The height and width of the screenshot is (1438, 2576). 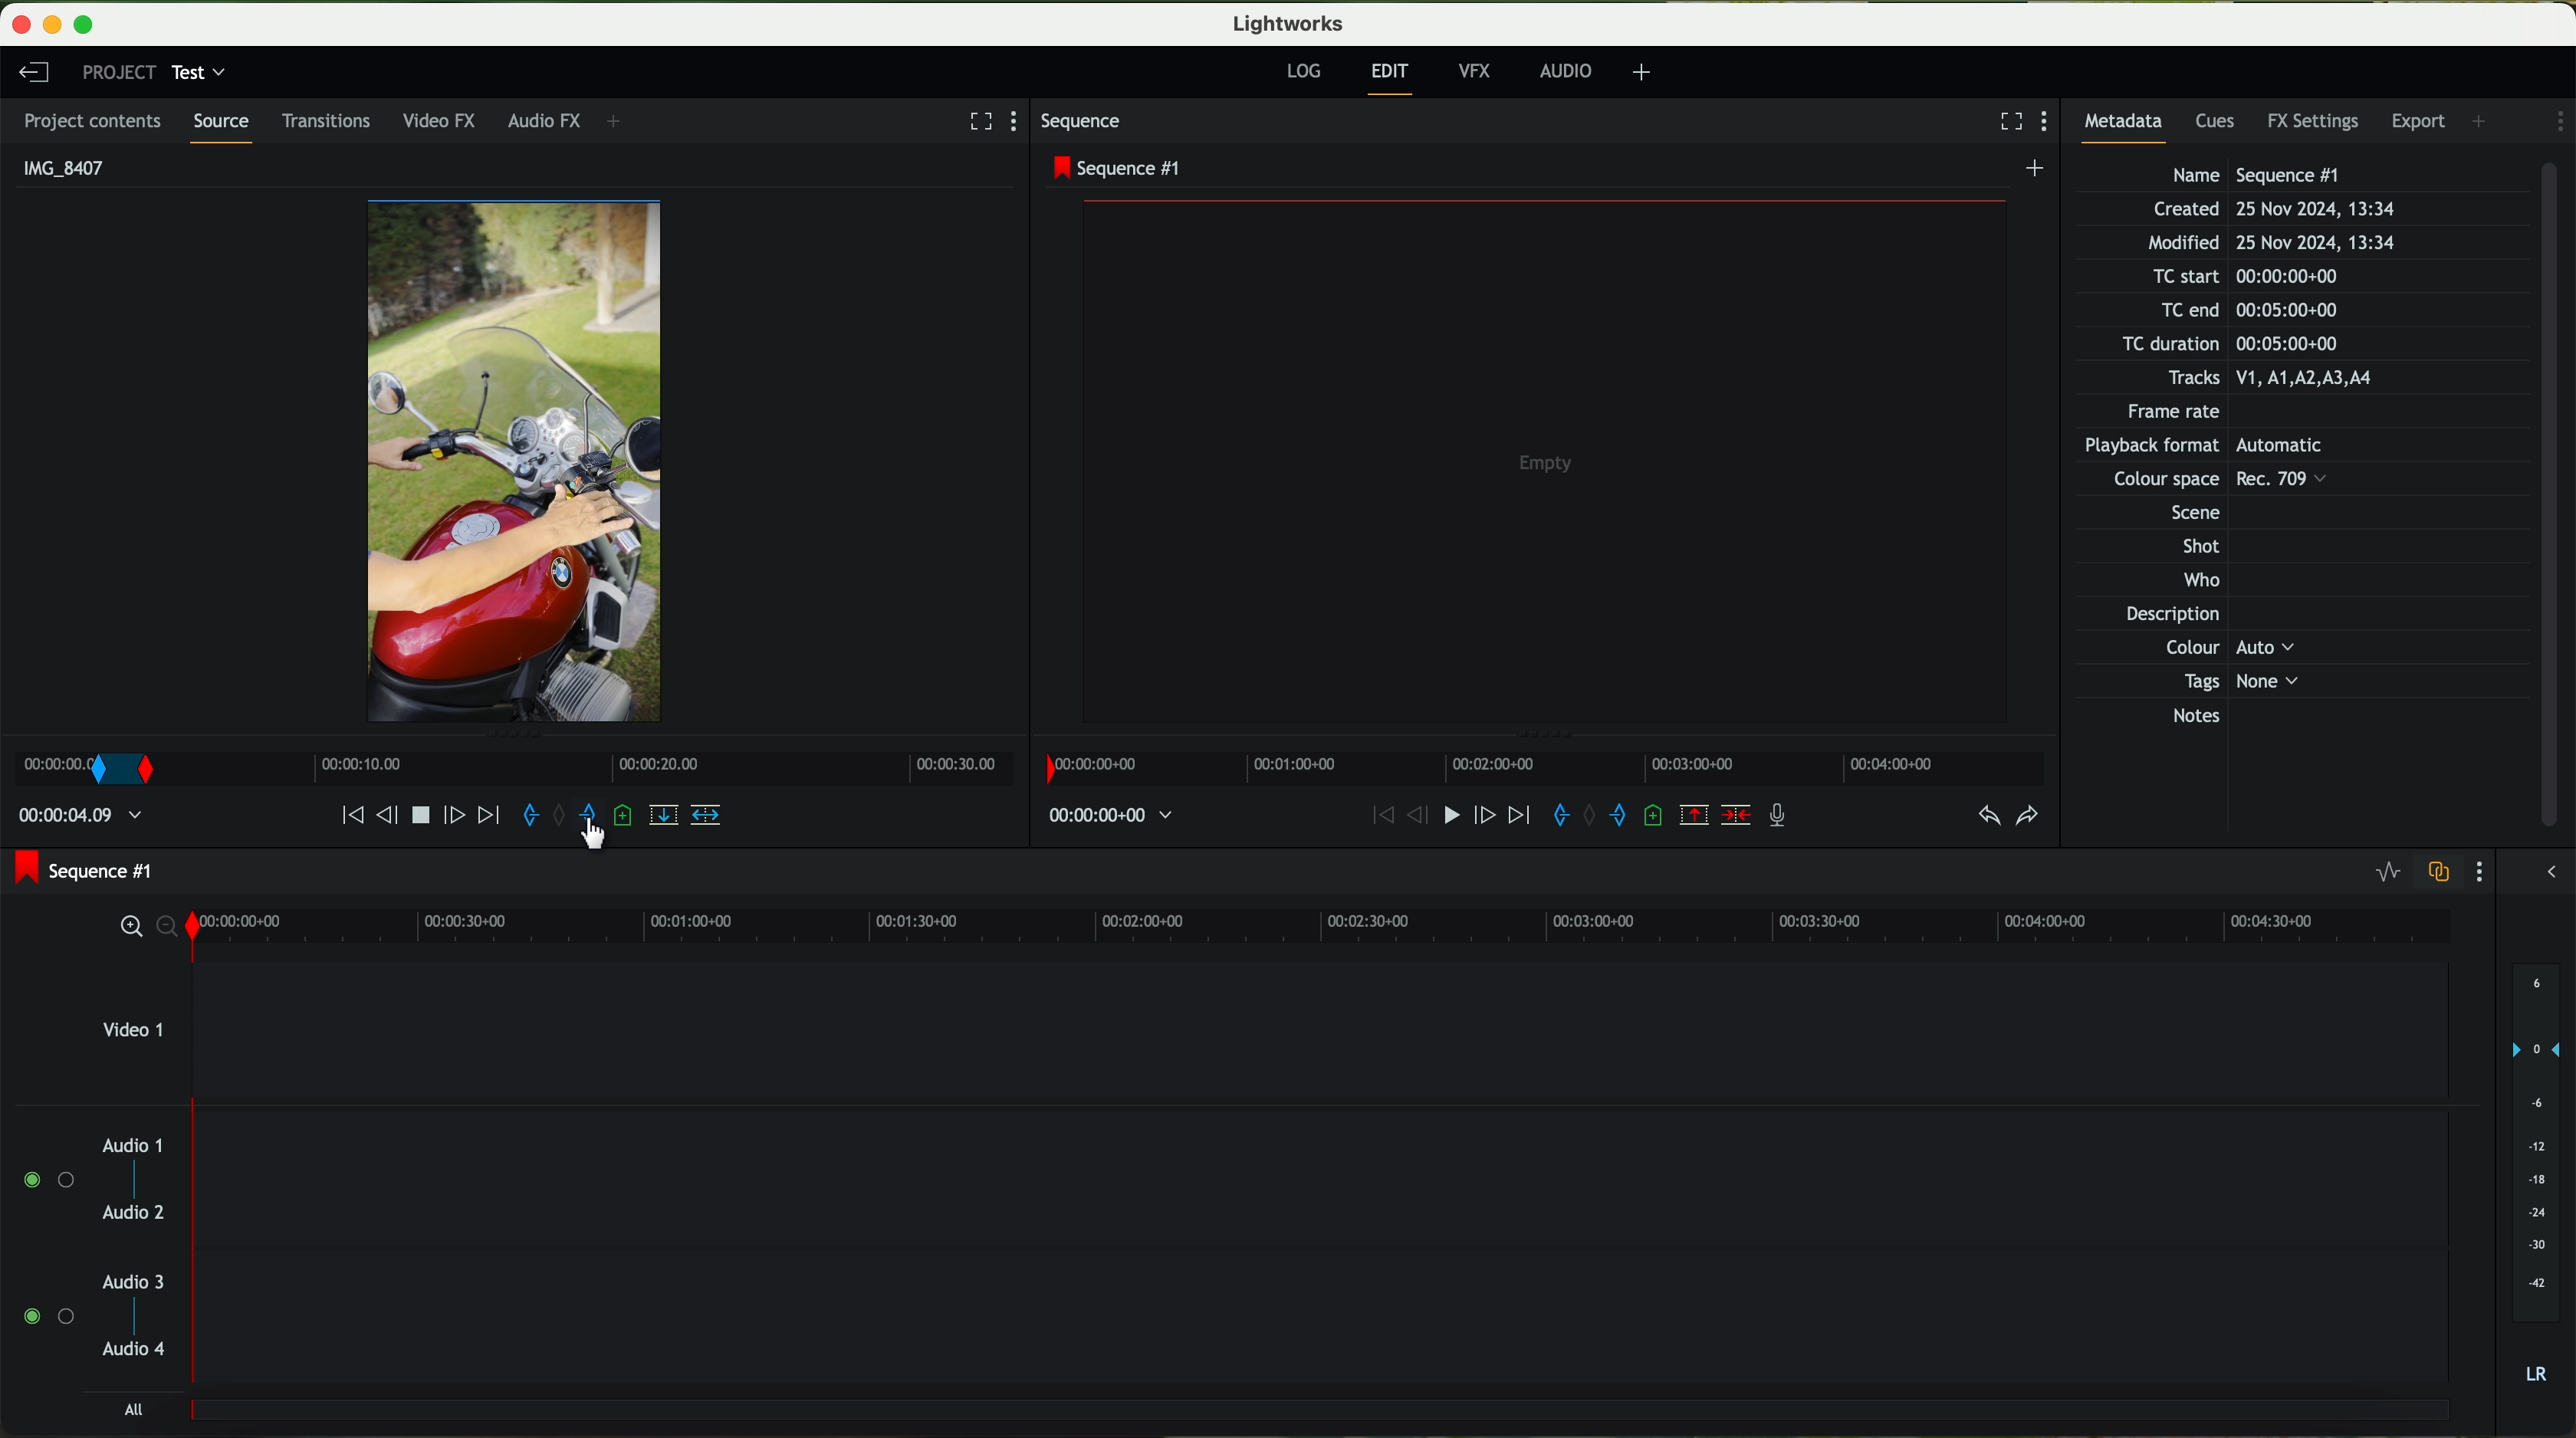 I want to click on timeline, so click(x=1543, y=768).